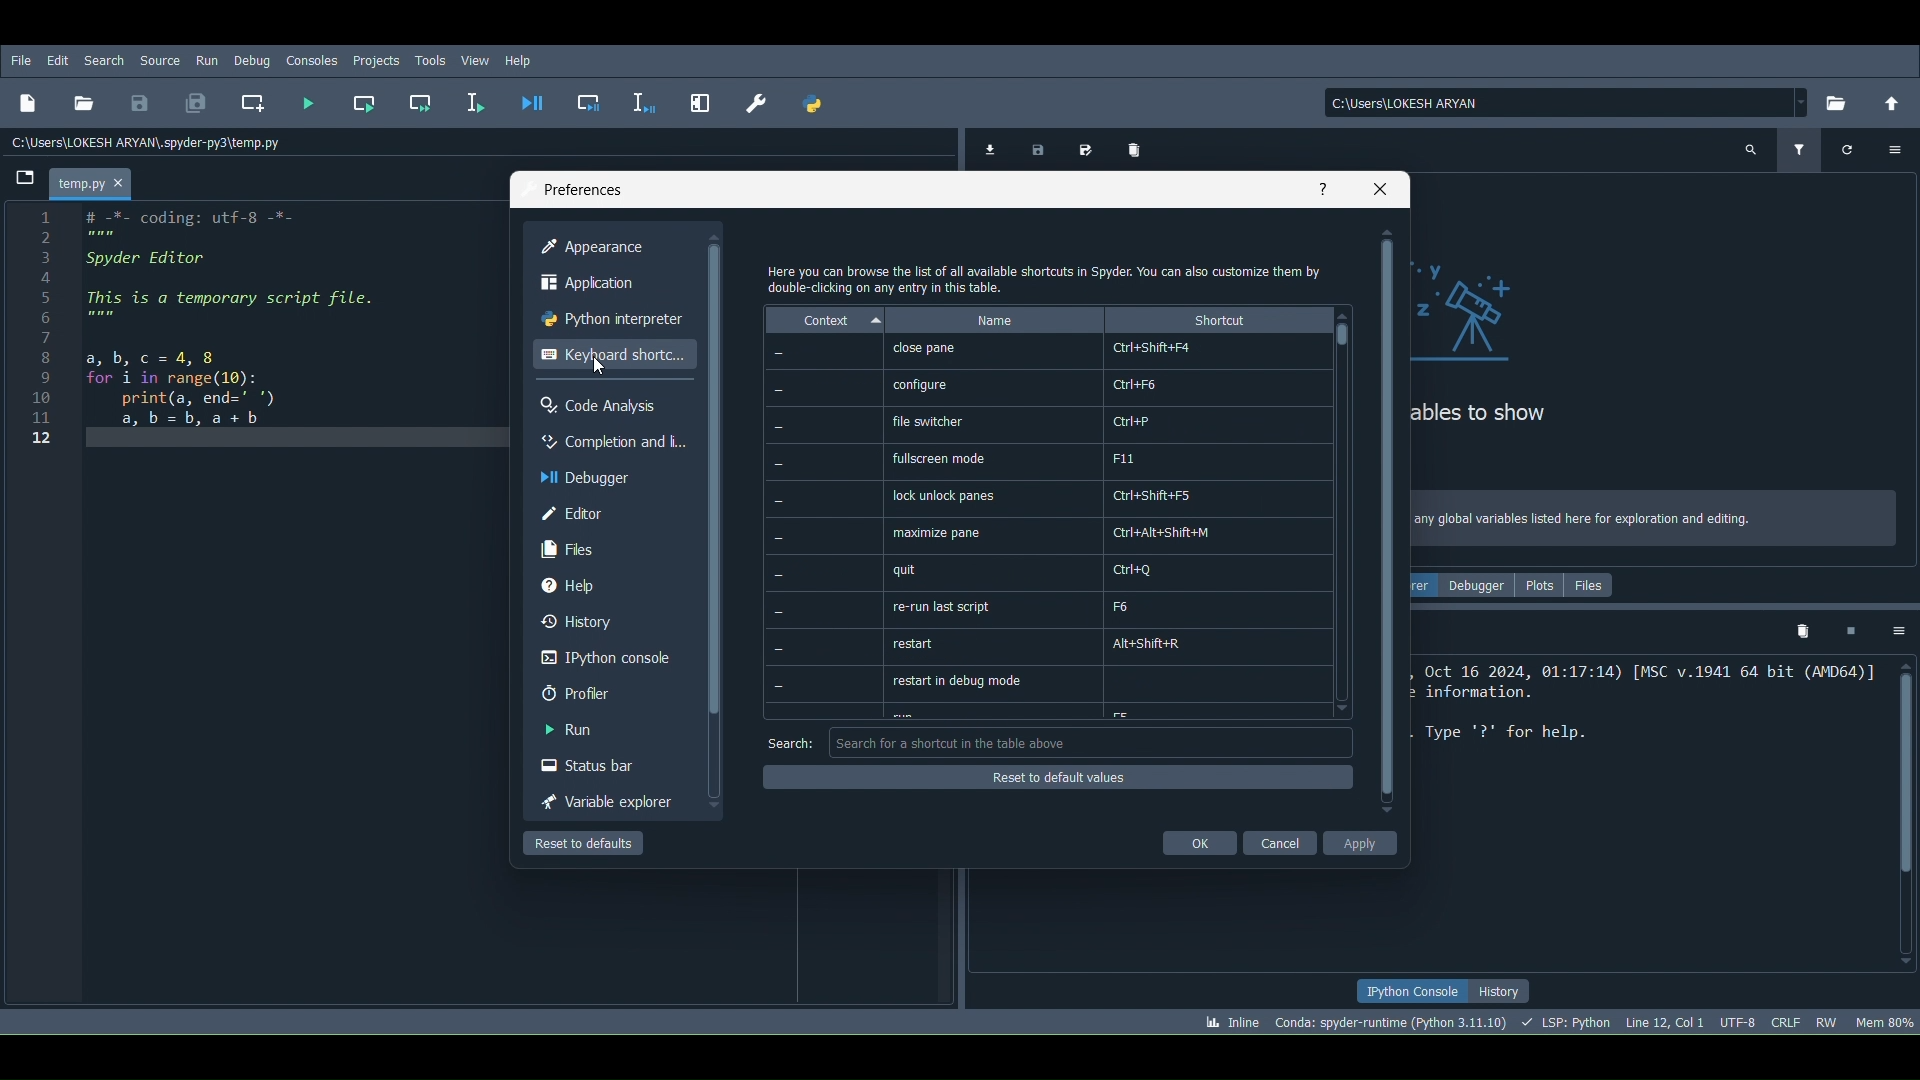  Describe the element at coordinates (21, 61) in the screenshot. I see `File` at that location.